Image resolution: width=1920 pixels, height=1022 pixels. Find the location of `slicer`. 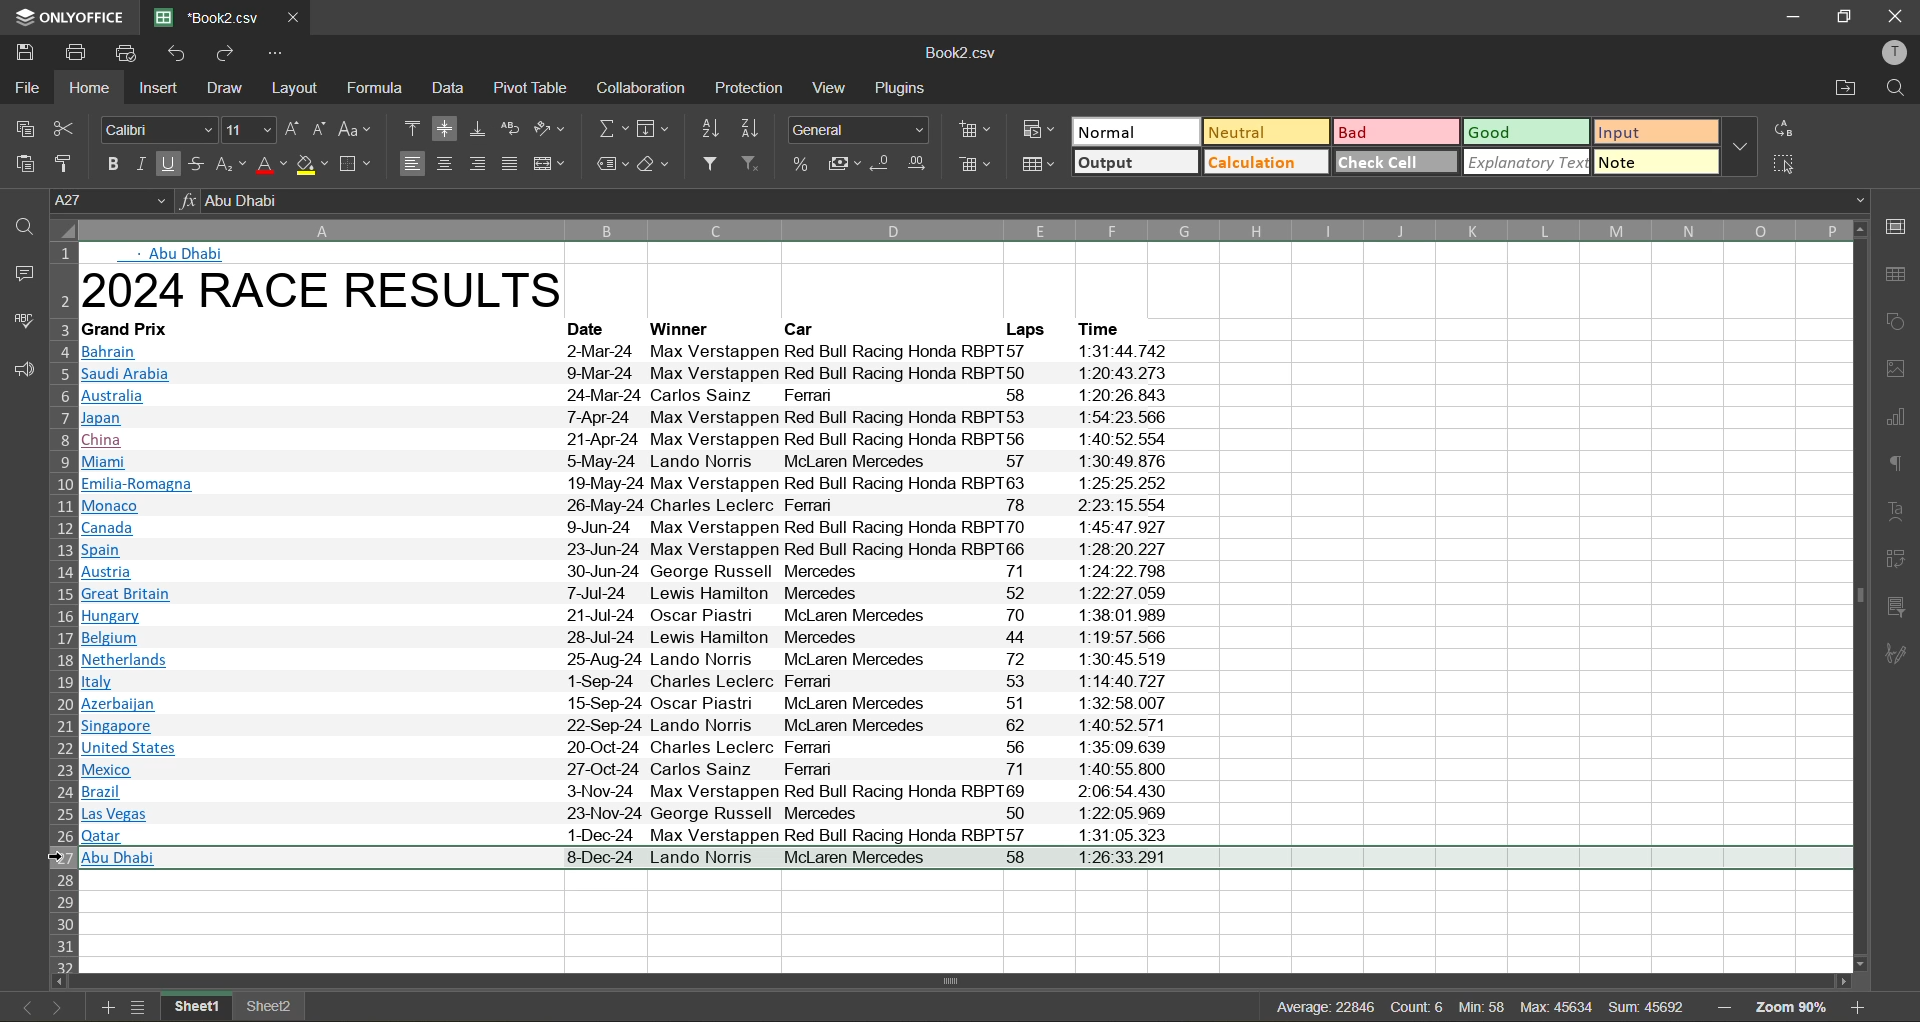

slicer is located at coordinates (1897, 608).